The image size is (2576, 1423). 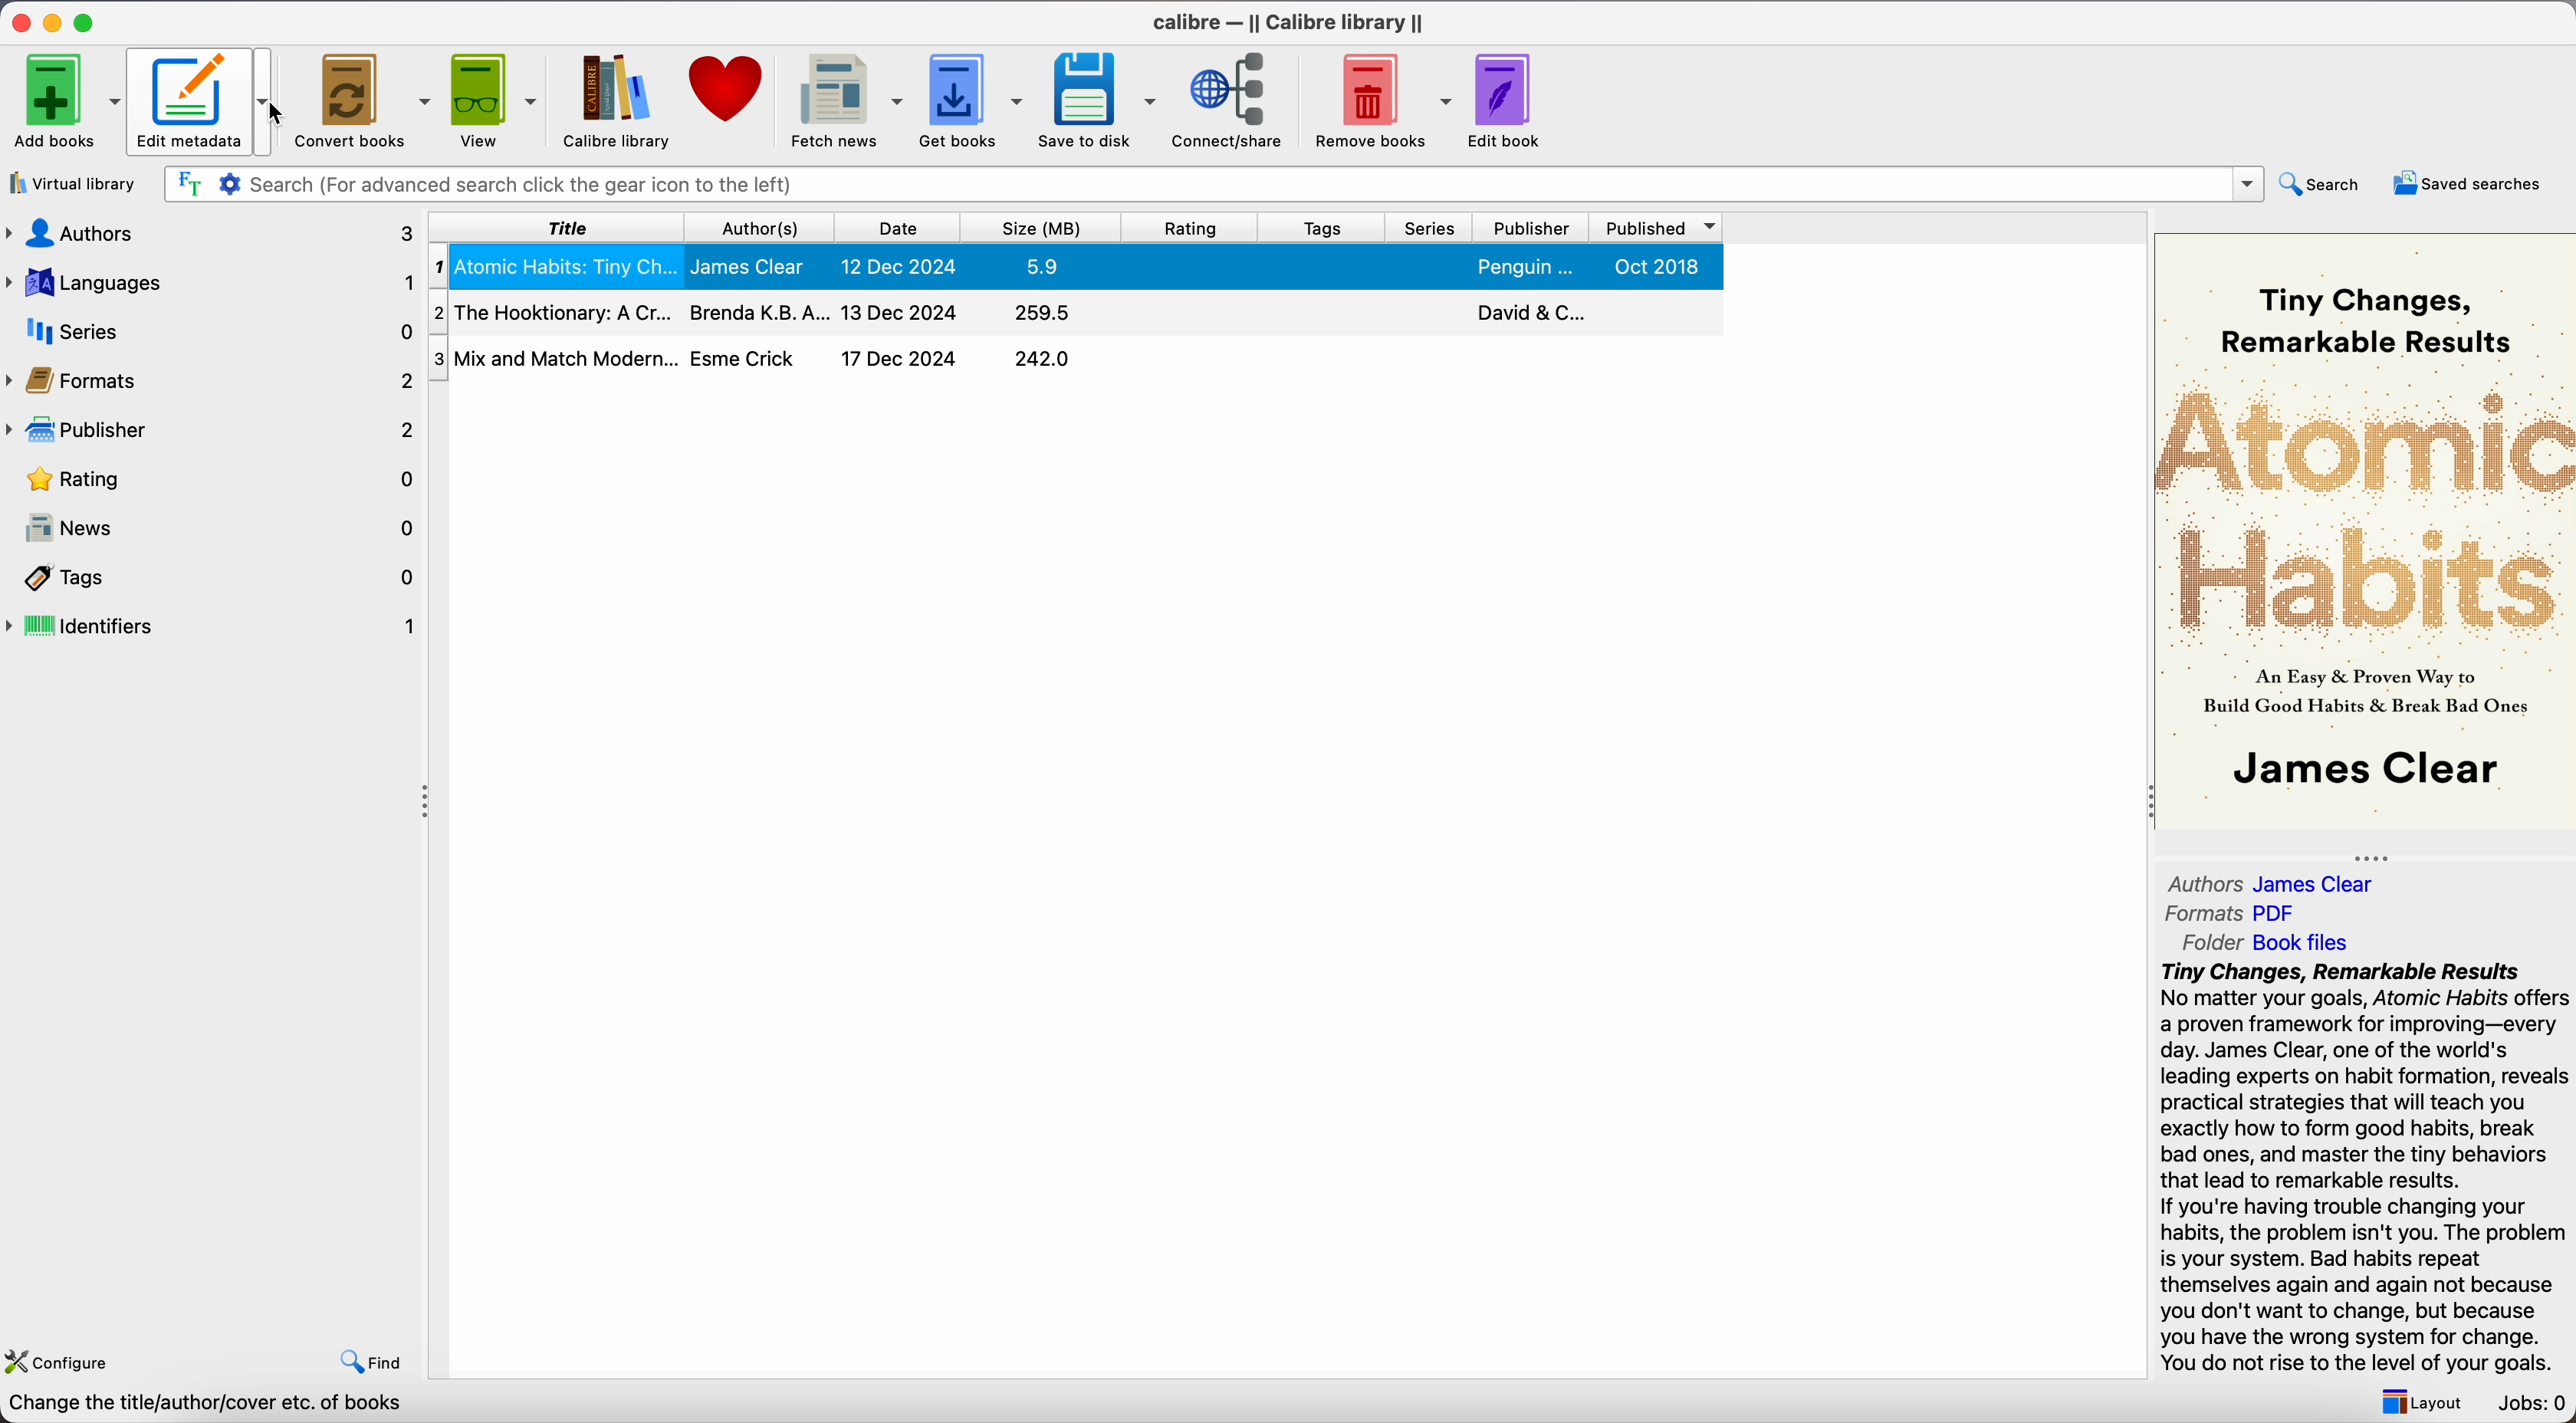 I want to click on 259.5, so click(x=1046, y=314).